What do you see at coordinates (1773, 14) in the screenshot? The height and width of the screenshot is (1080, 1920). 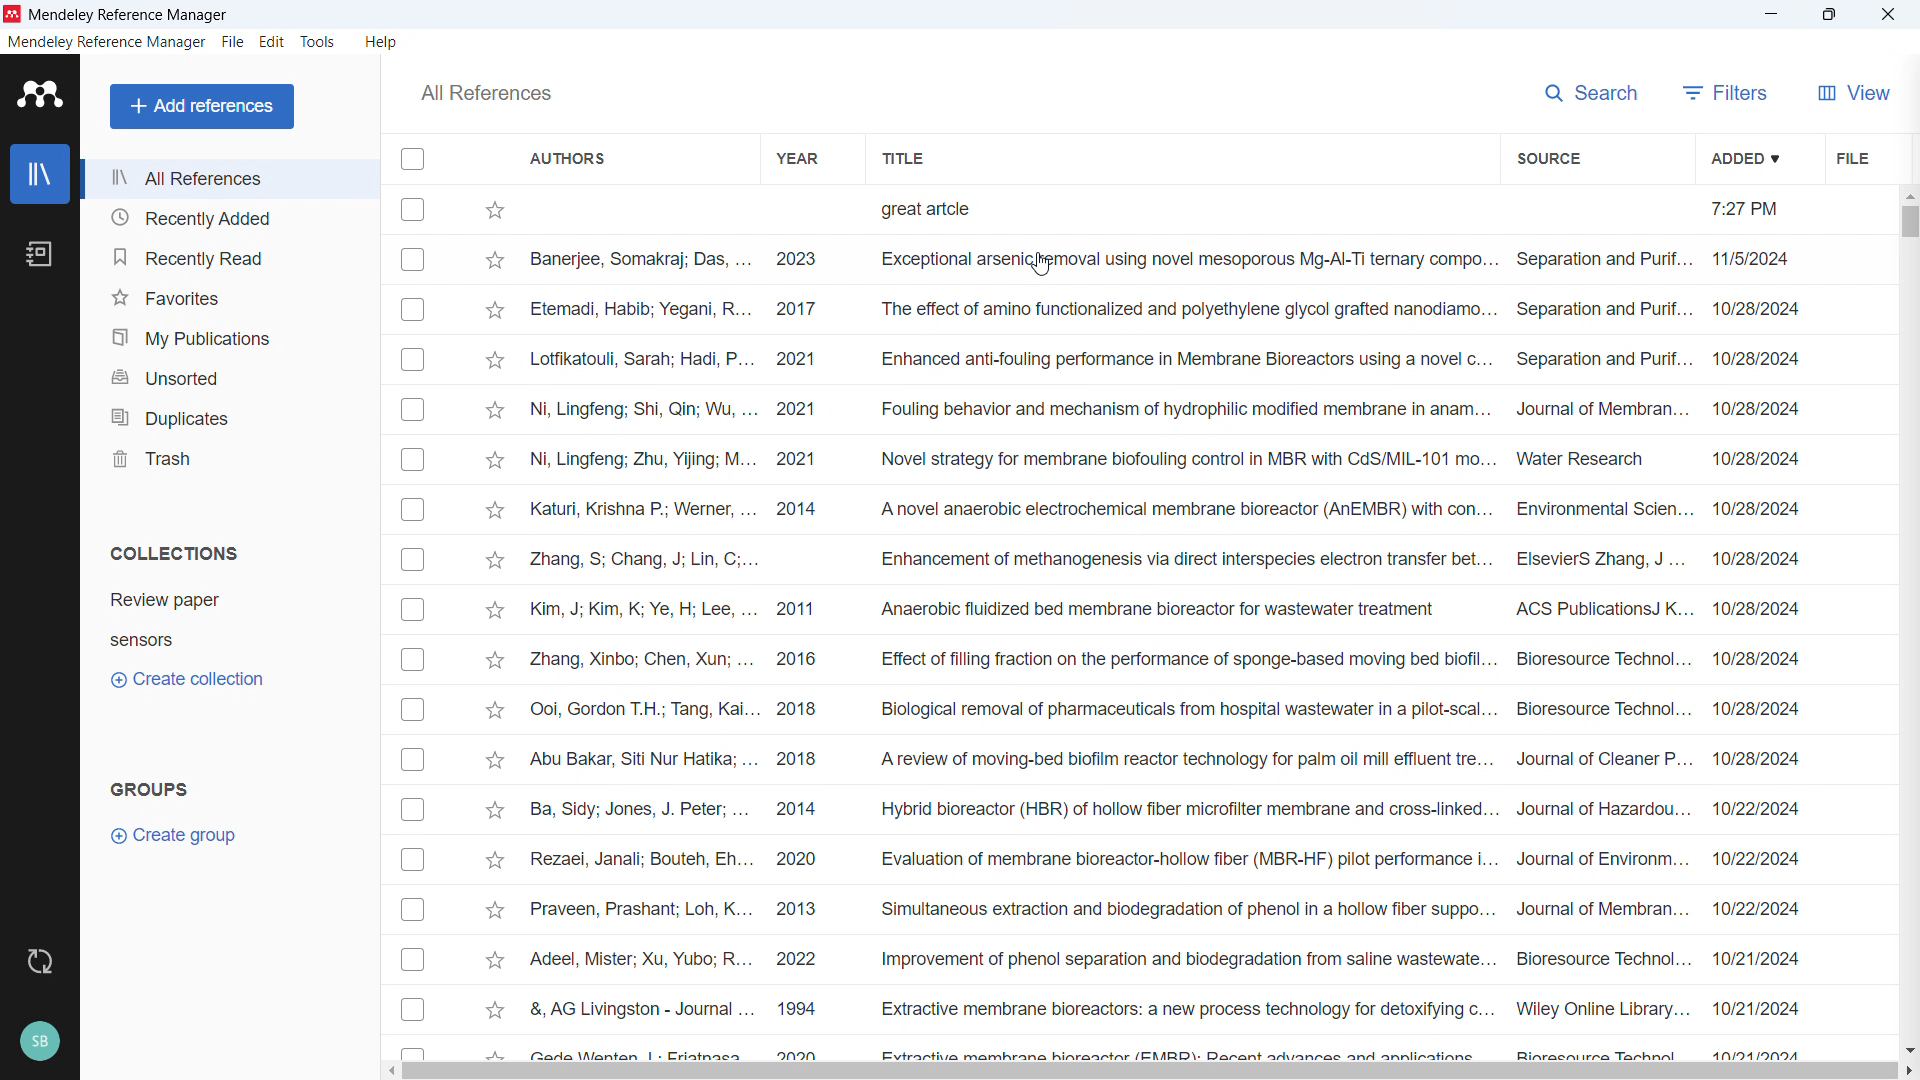 I see `minimise ` at bounding box center [1773, 14].